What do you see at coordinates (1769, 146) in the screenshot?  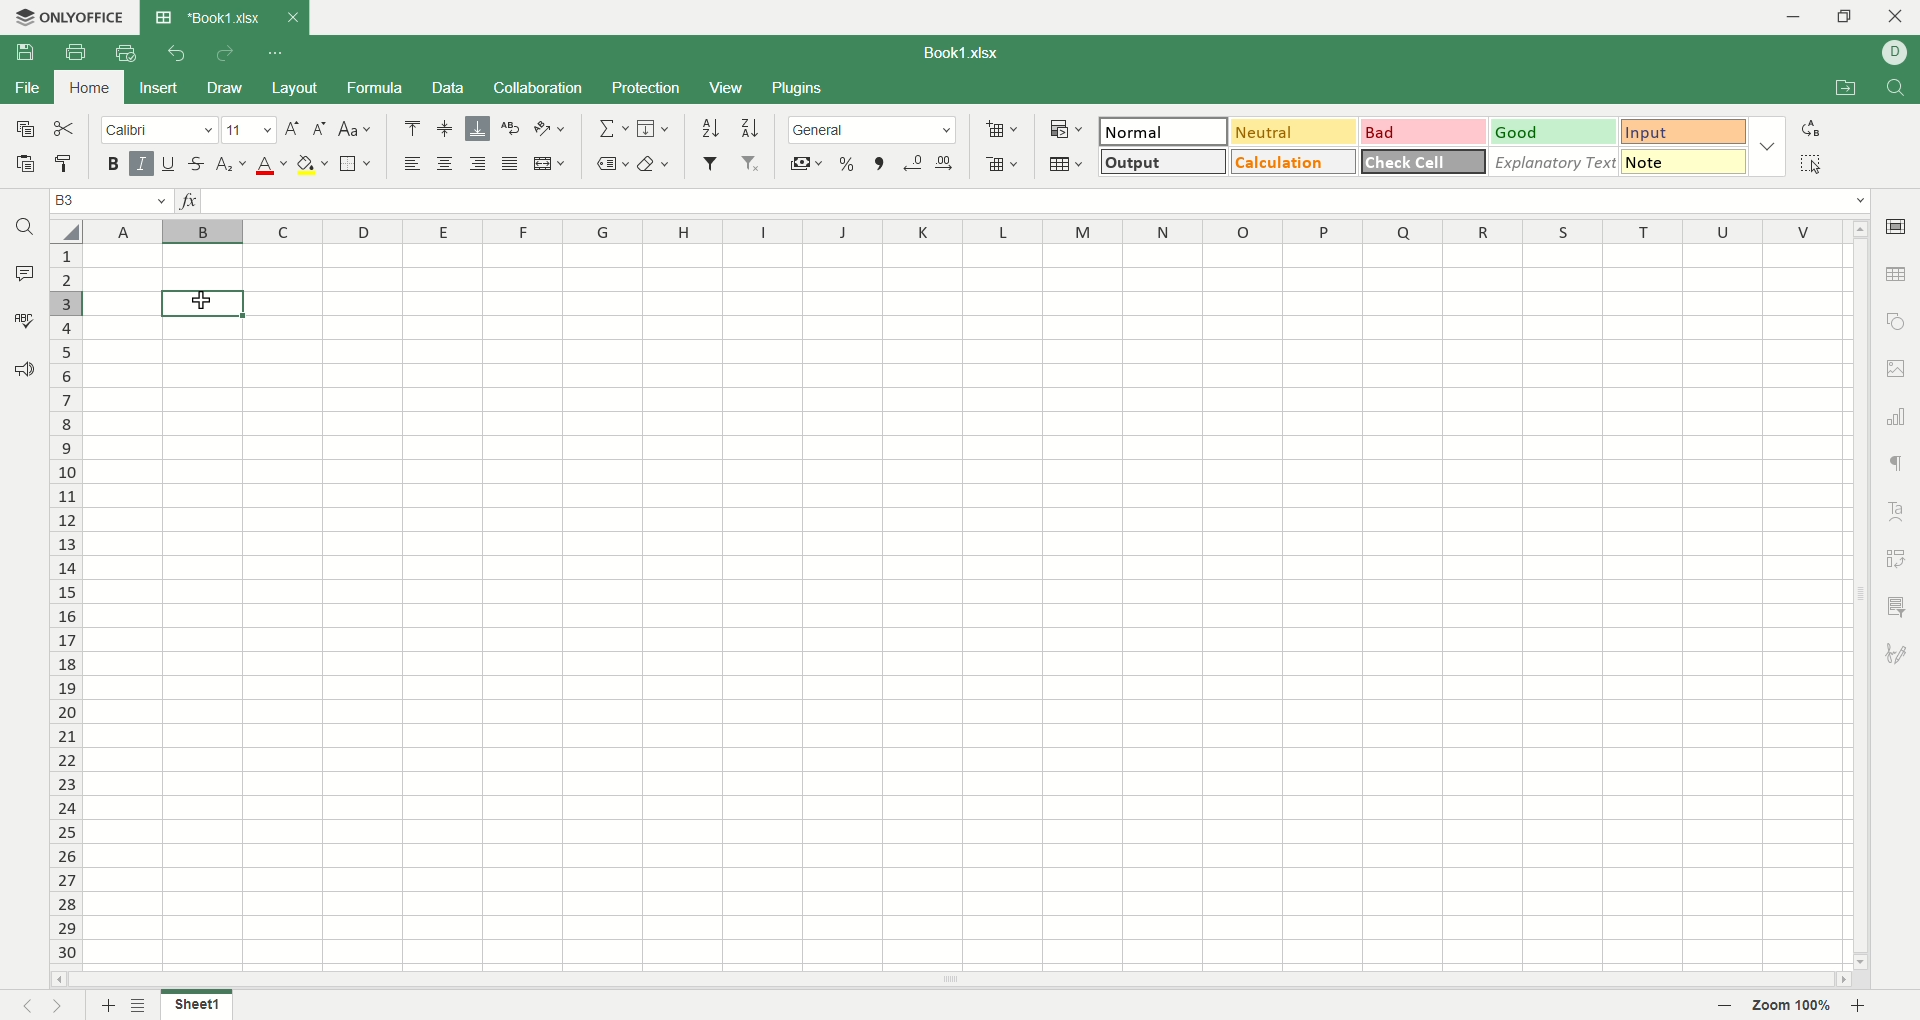 I see `style options` at bounding box center [1769, 146].